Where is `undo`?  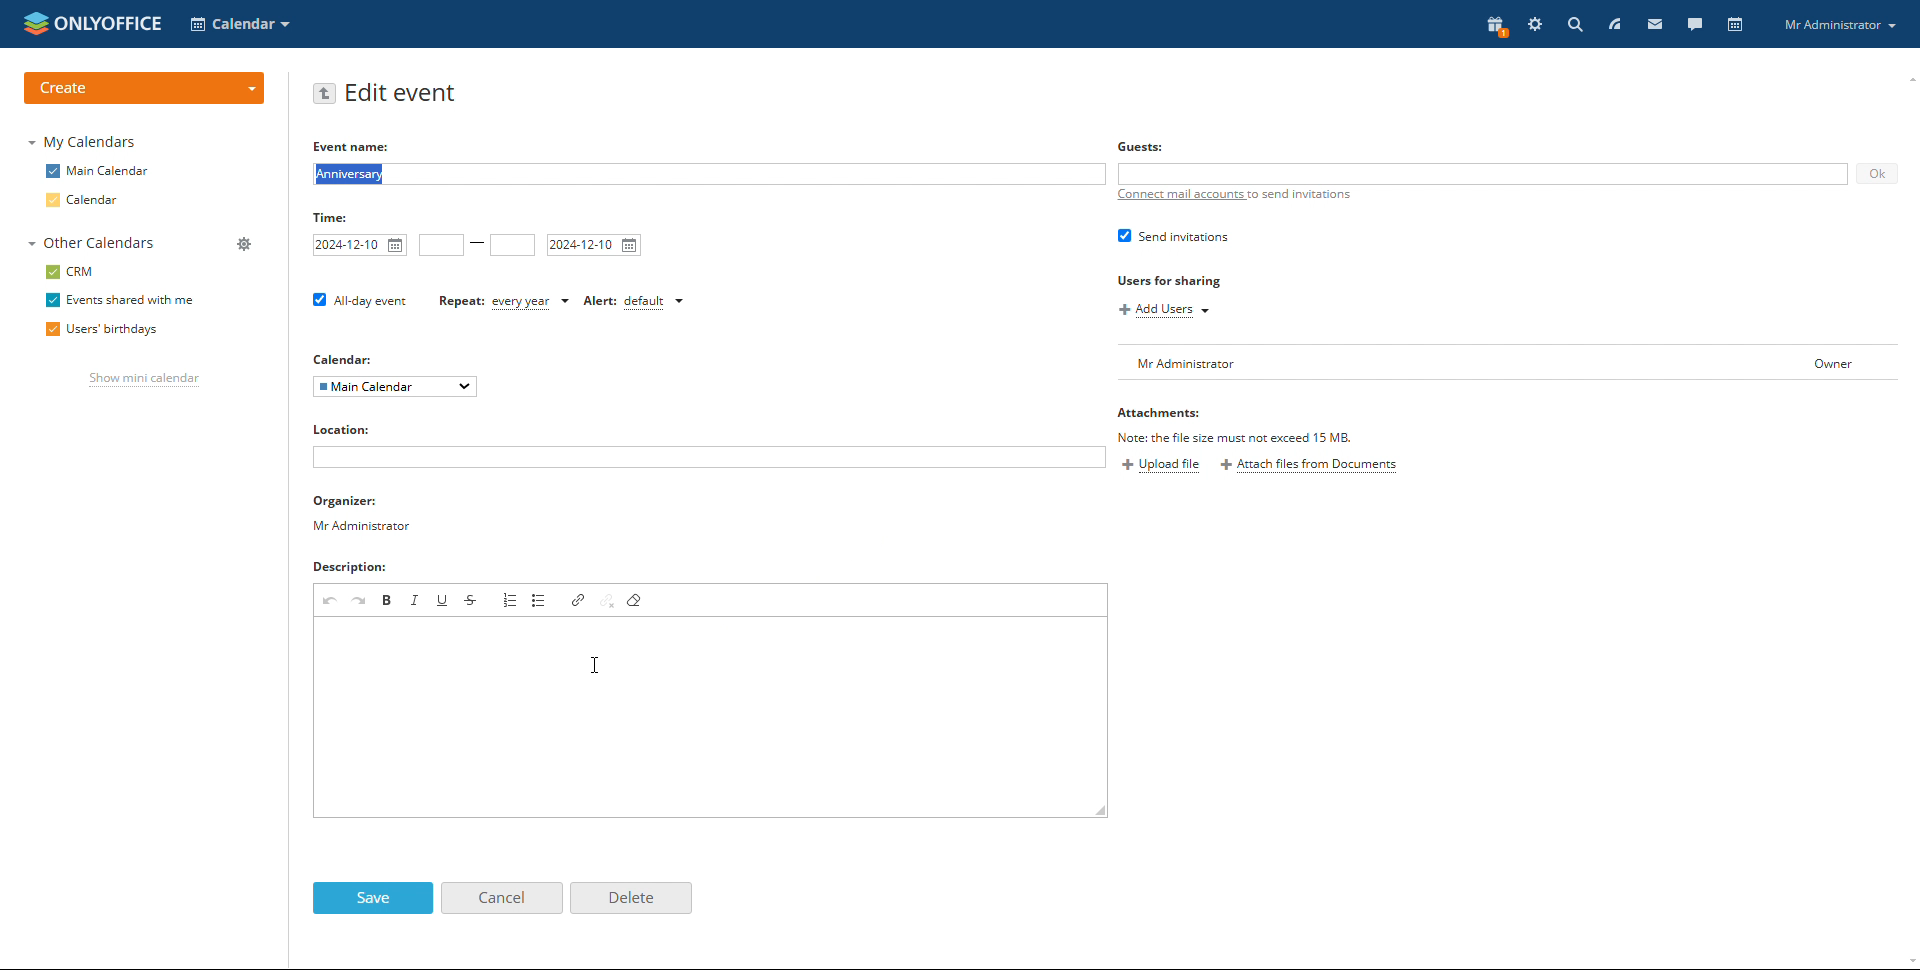
undo is located at coordinates (329, 600).